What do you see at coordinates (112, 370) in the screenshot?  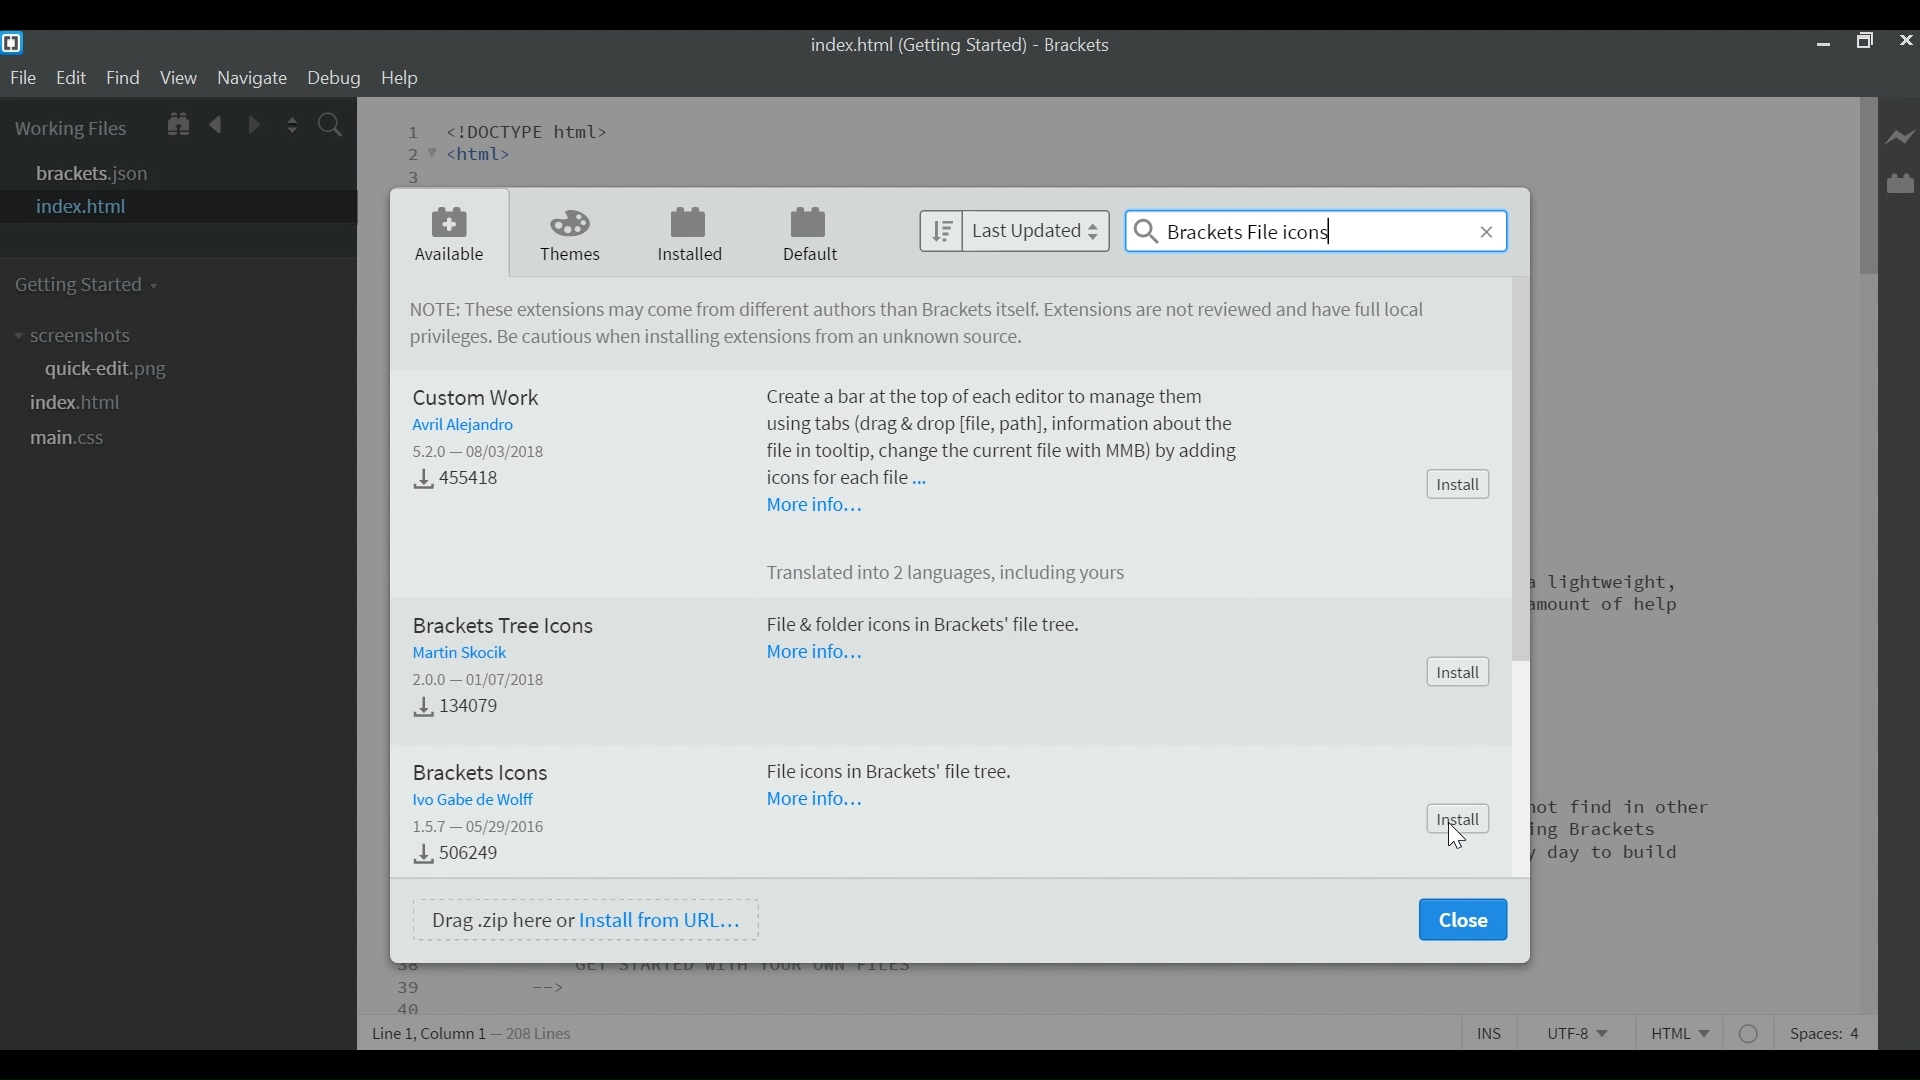 I see `quickedit.png` at bounding box center [112, 370].